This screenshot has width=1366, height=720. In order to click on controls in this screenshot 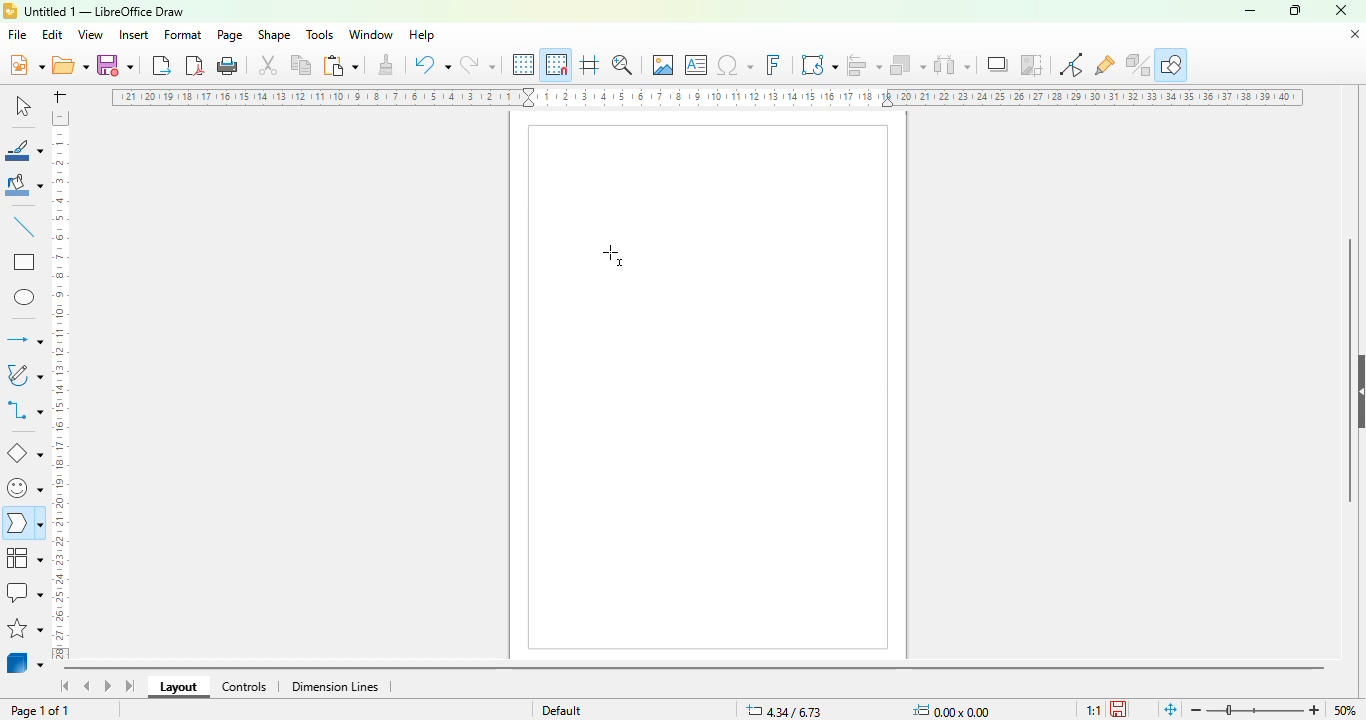, I will do `click(244, 687)`.